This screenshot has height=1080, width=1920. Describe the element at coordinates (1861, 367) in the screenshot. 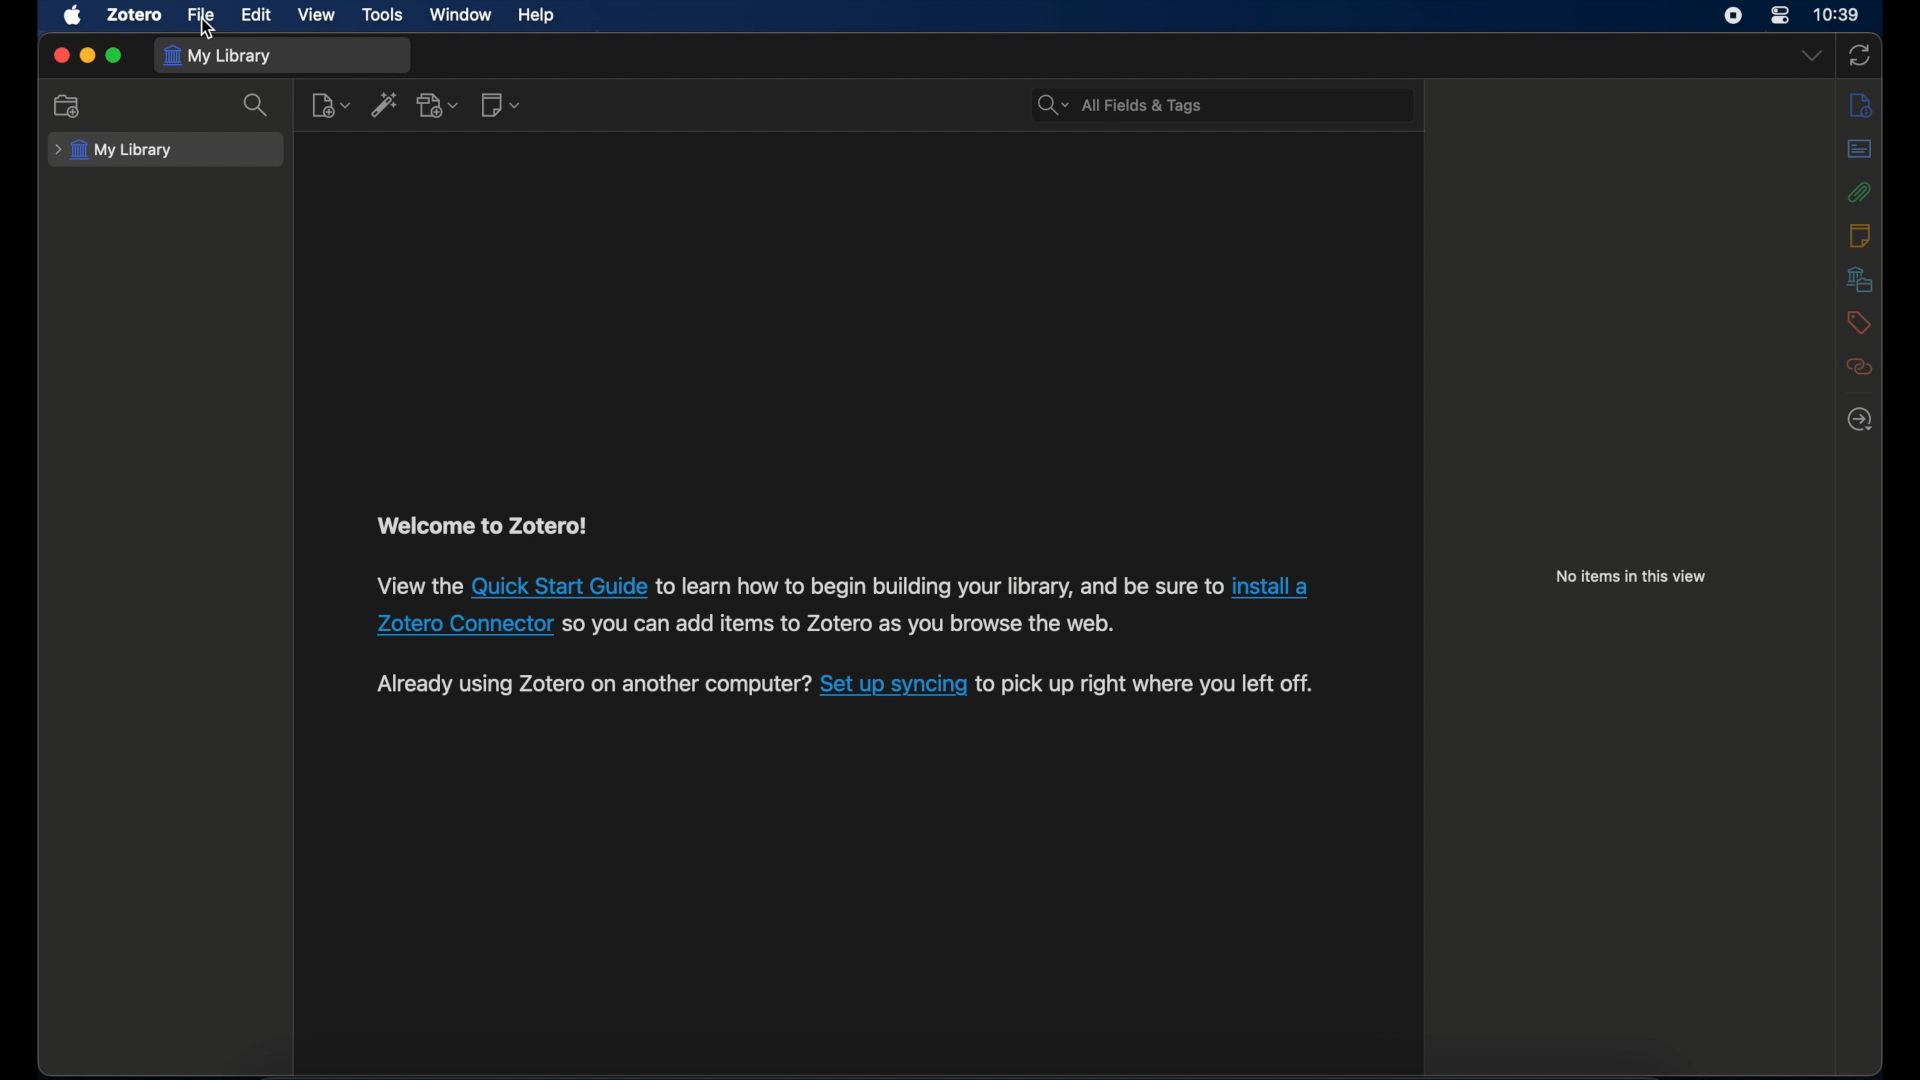

I see `related` at that location.